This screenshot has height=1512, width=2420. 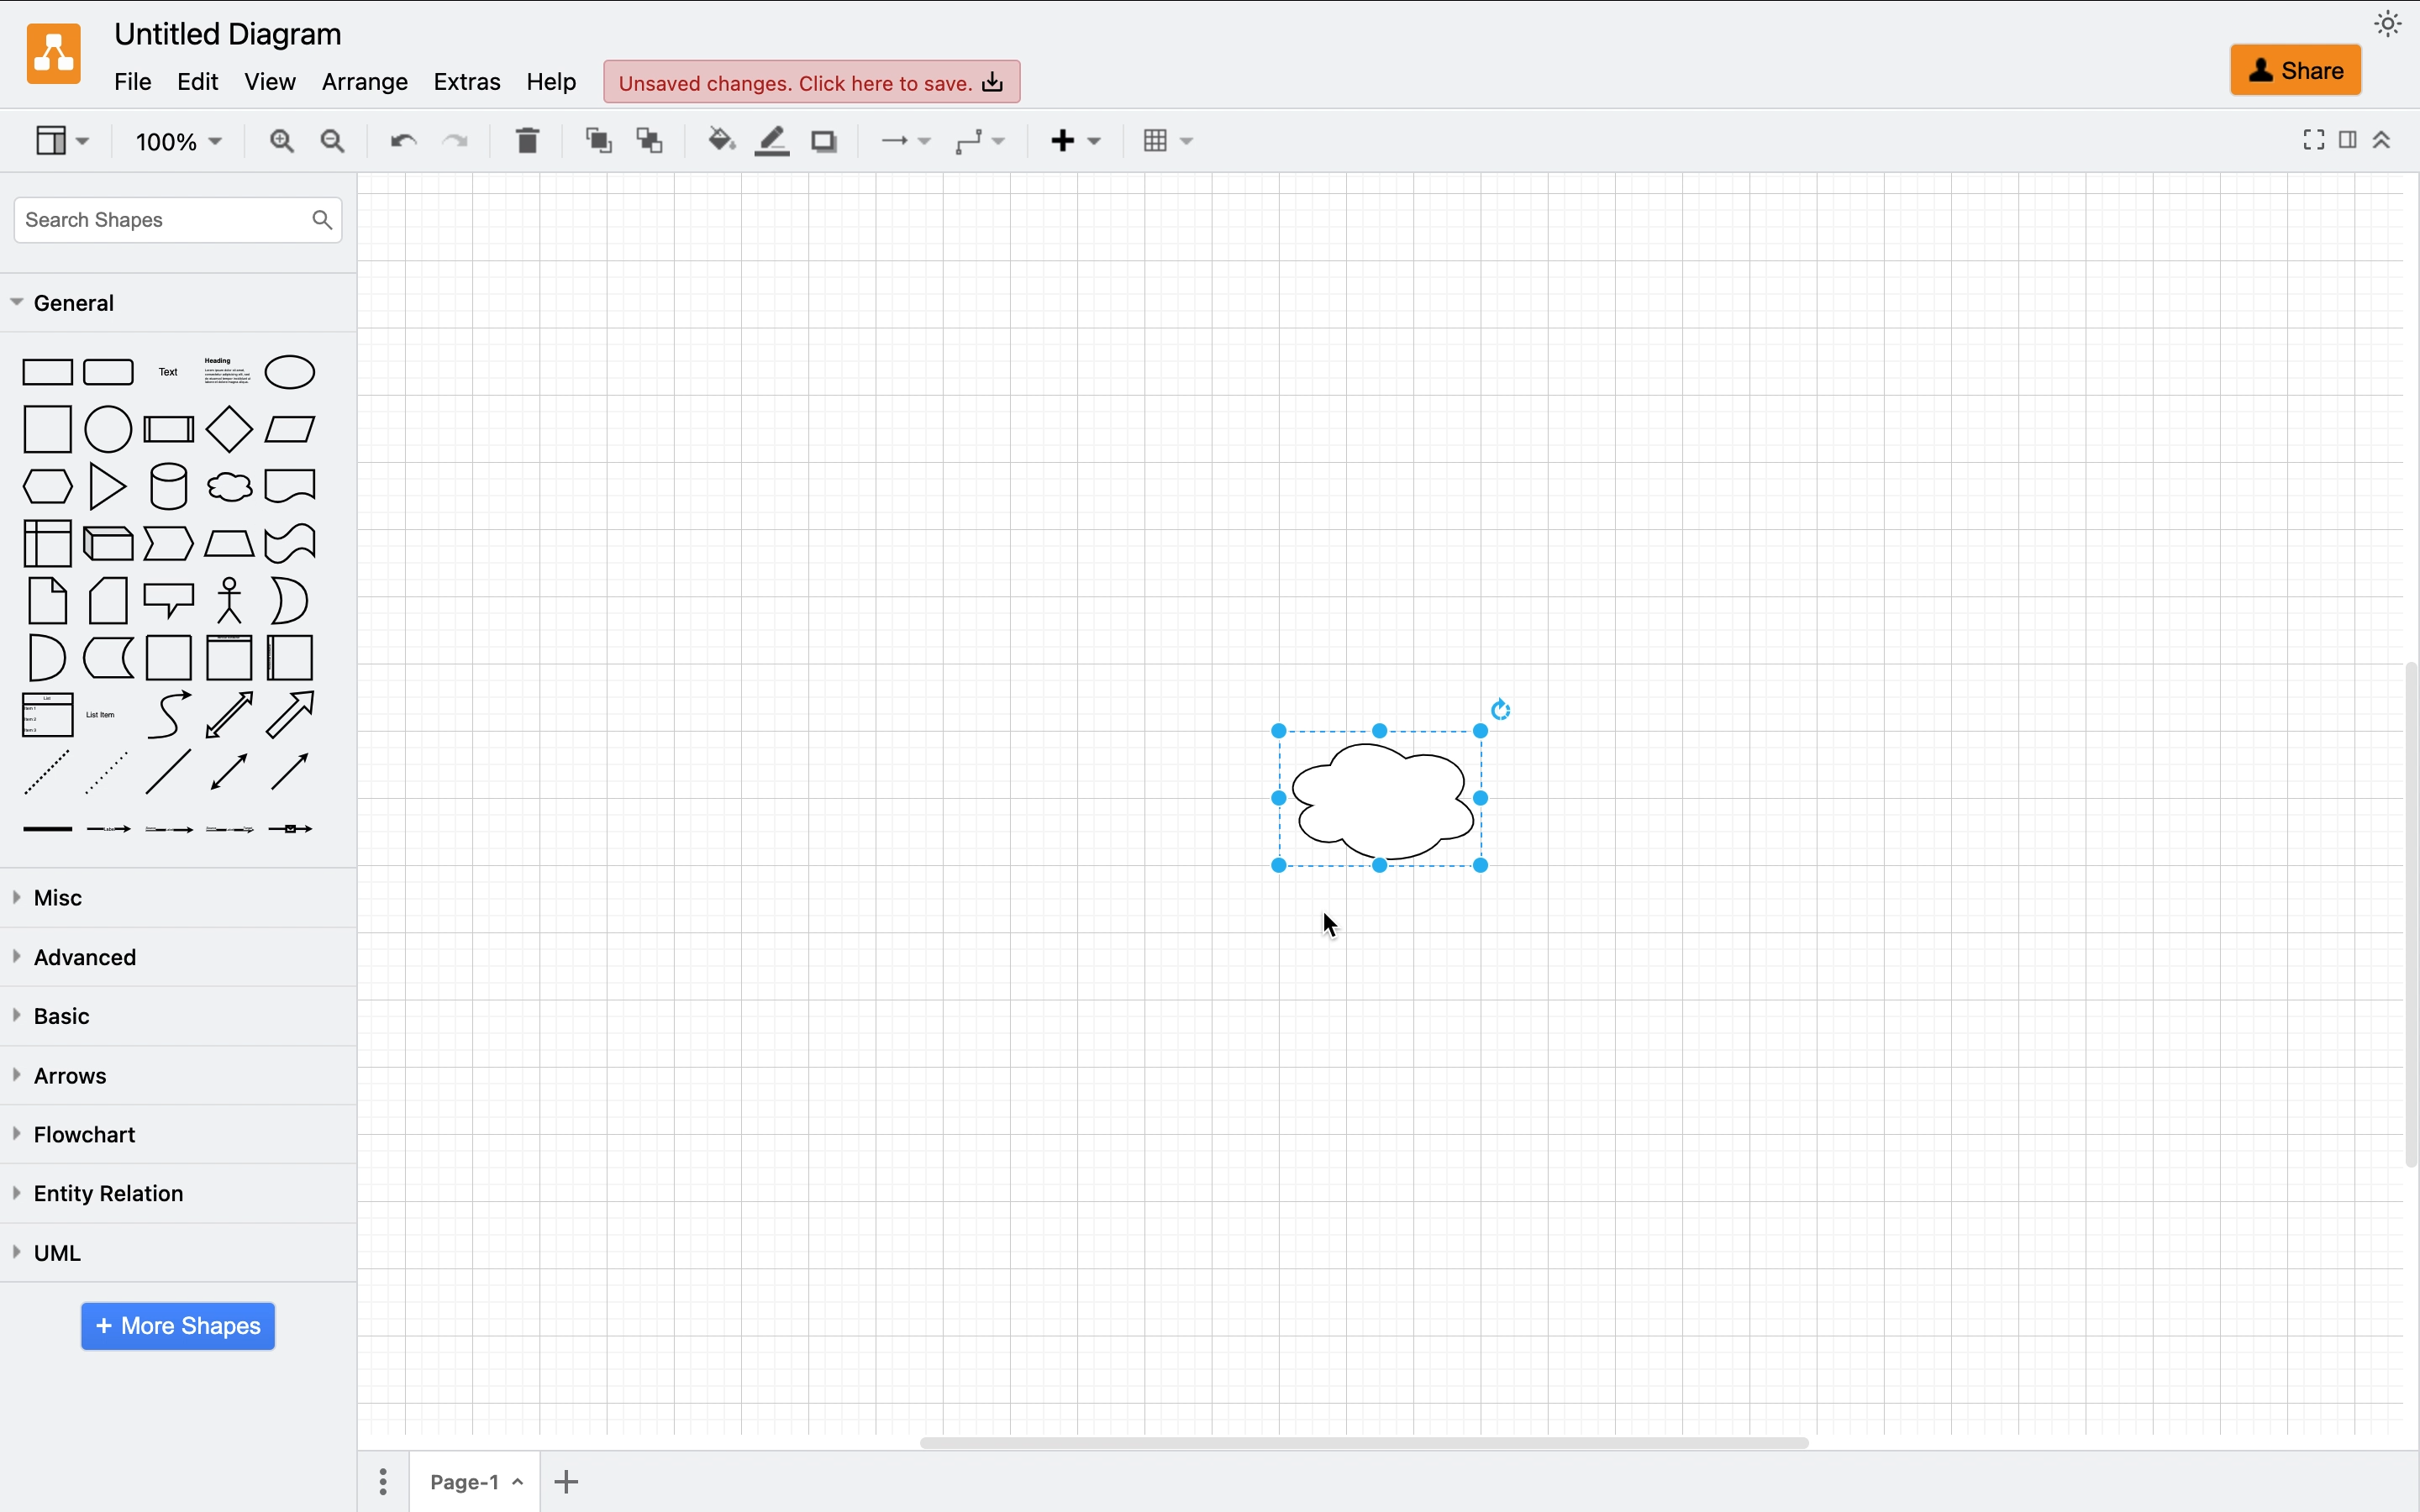 I want to click on share, so click(x=2285, y=68).